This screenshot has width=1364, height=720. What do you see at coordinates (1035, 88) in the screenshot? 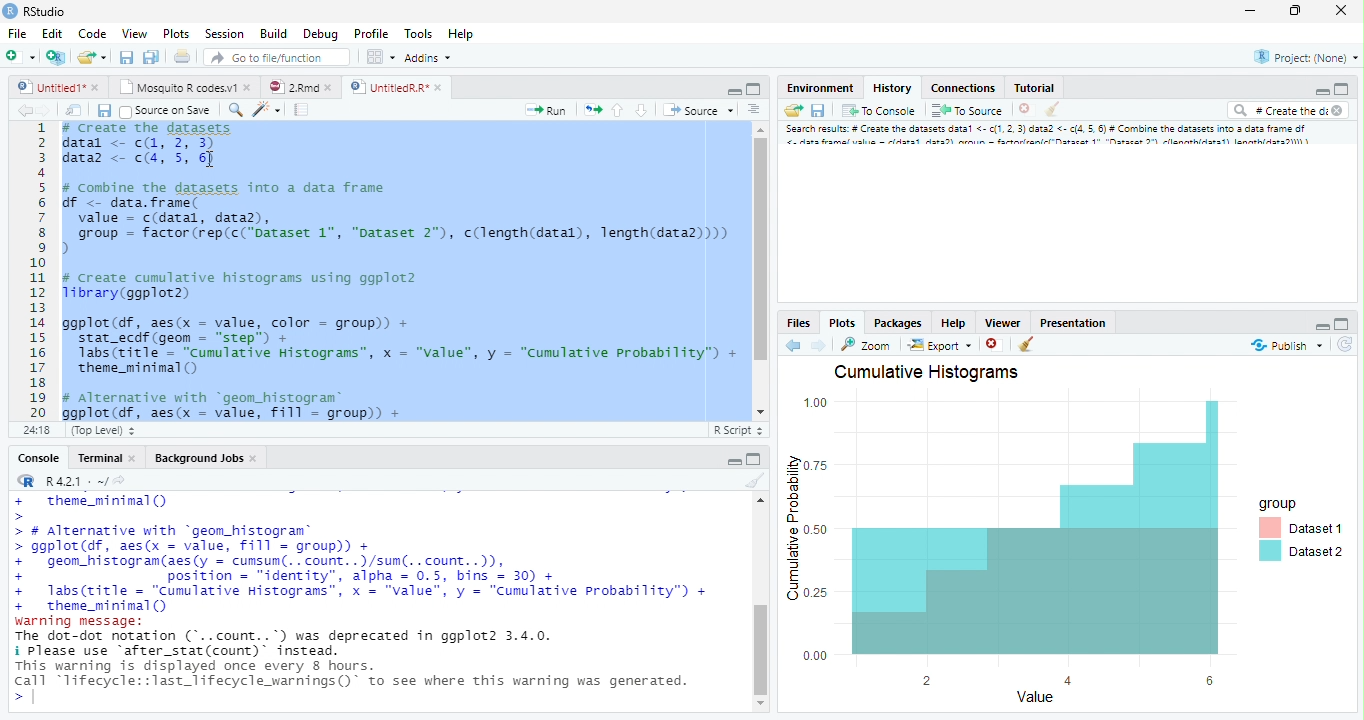
I see `Tutorial` at bounding box center [1035, 88].